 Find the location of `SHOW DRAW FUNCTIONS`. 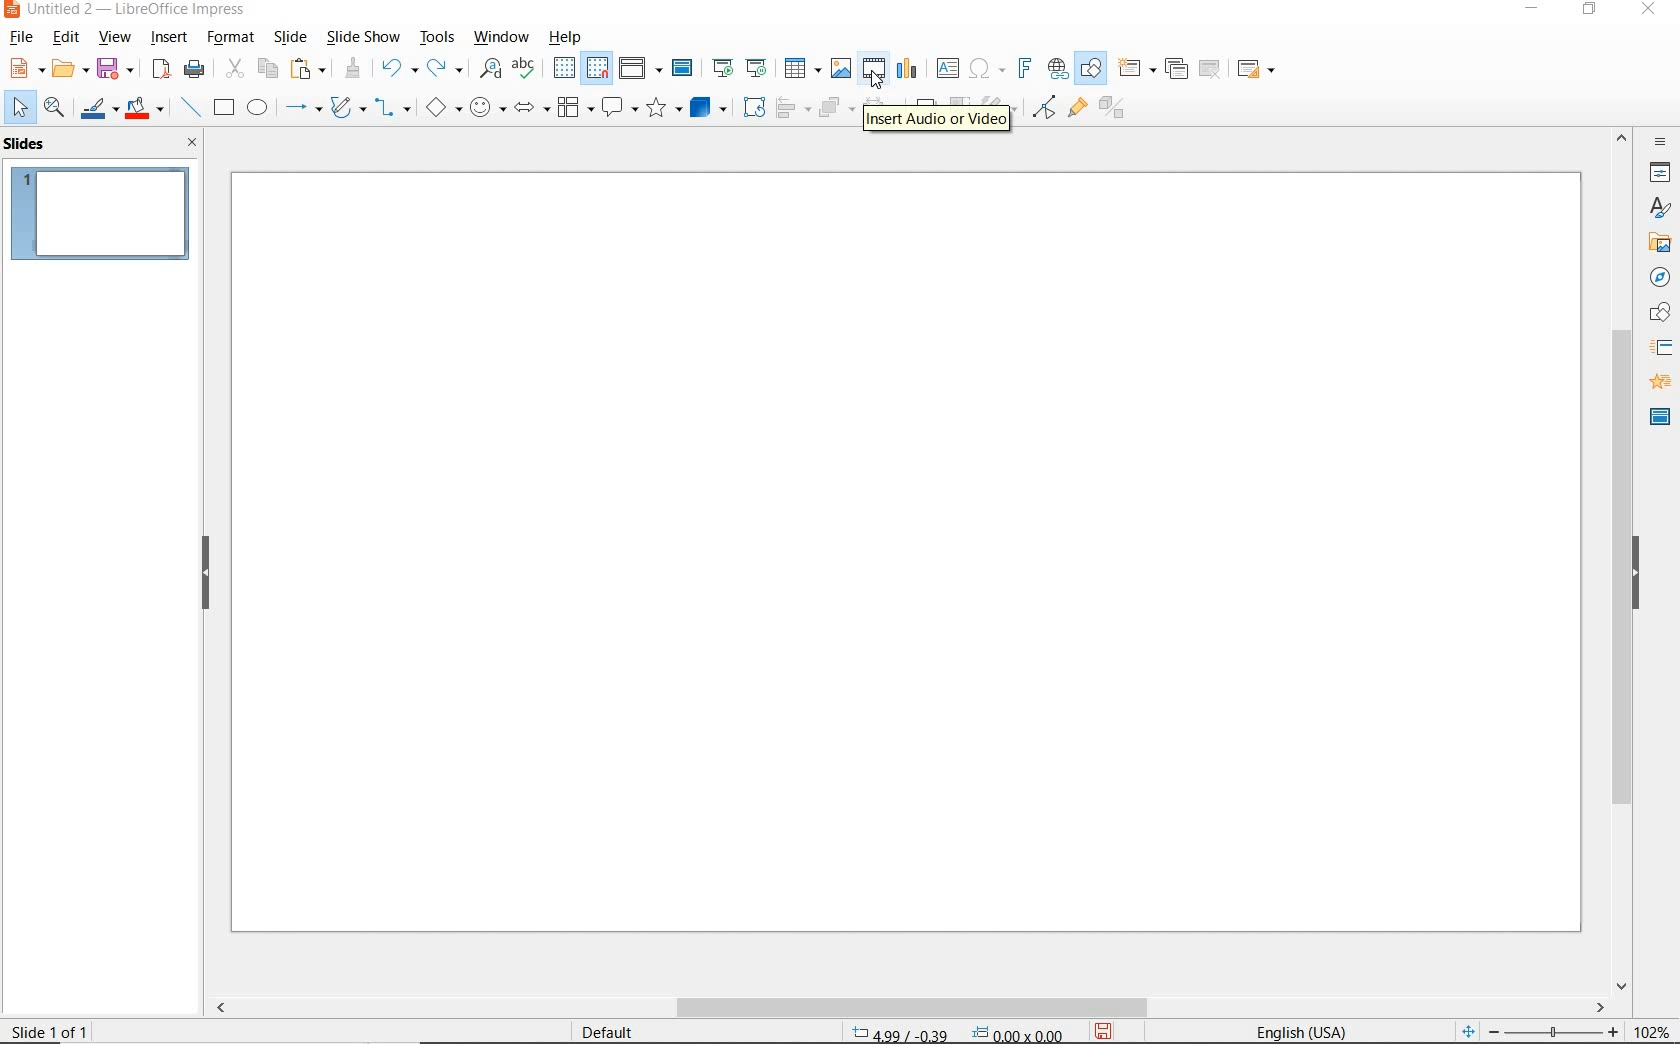

SHOW DRAW FUNCTIONS is located at coordinates (1093, 68).